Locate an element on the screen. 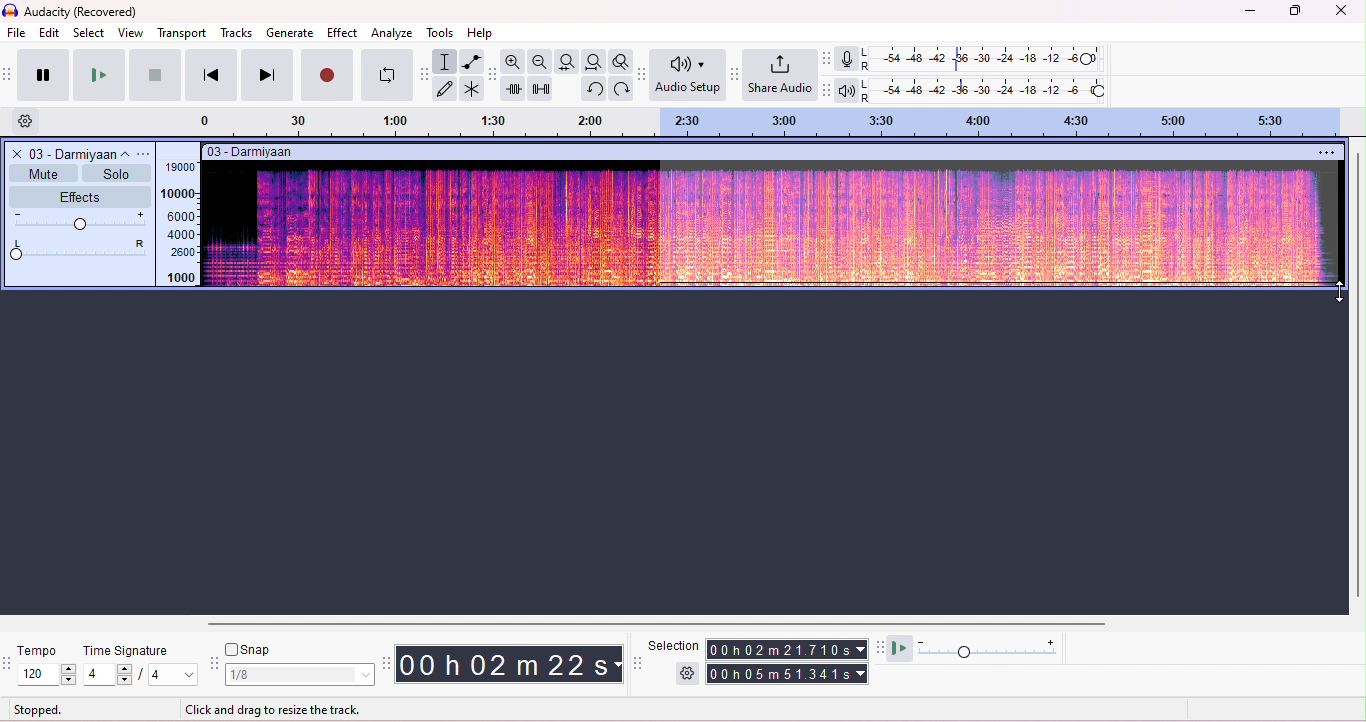 The image size is (1366, 722). loop is located at coordinates (387, 76).